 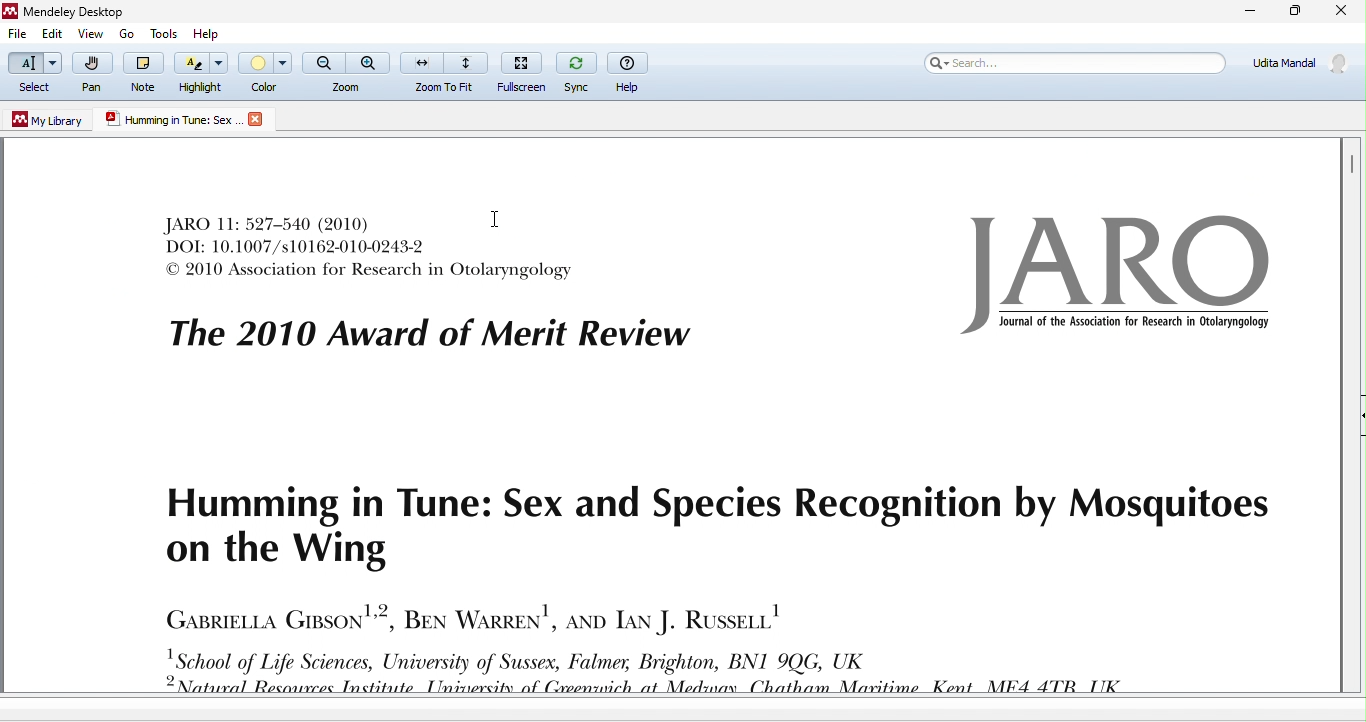 I want to click on full screen, so click(x=526, y=71).